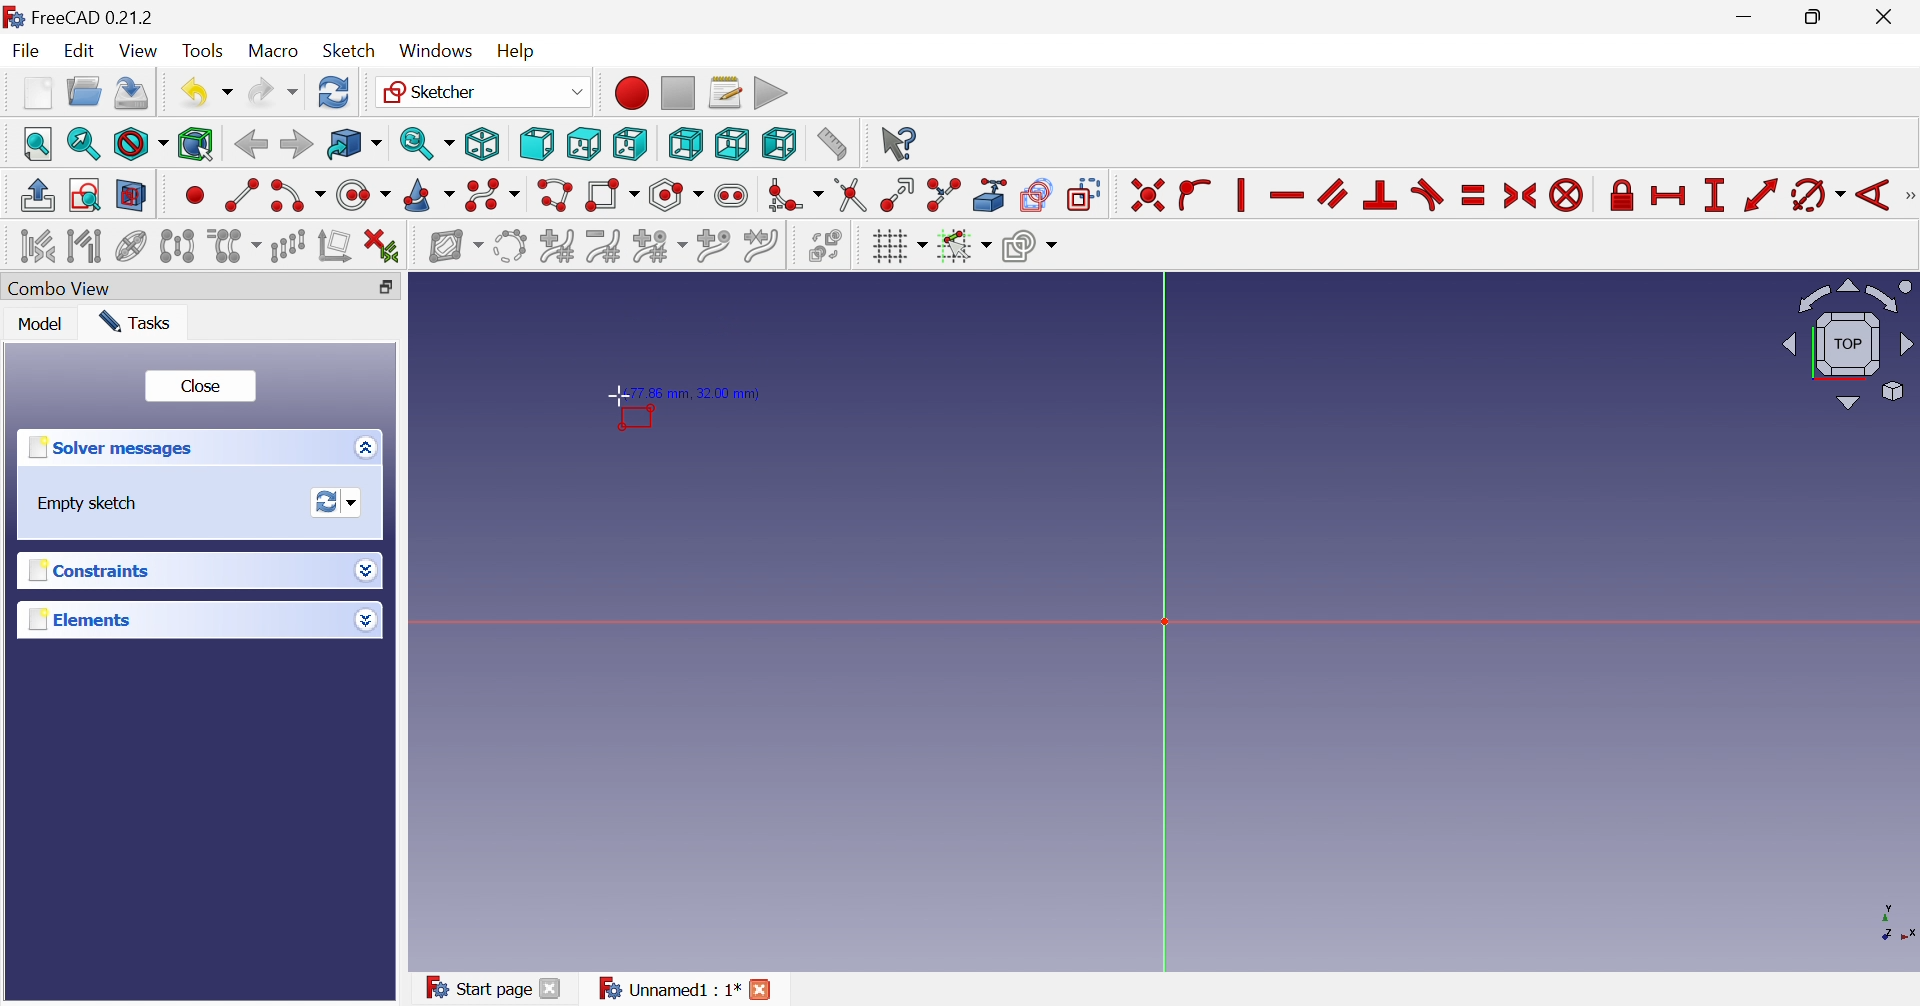 This screenshot has height=1006, width=1920. Describe the element at coordinates (132, 93) in the screenshot. I see `Save` at that location.